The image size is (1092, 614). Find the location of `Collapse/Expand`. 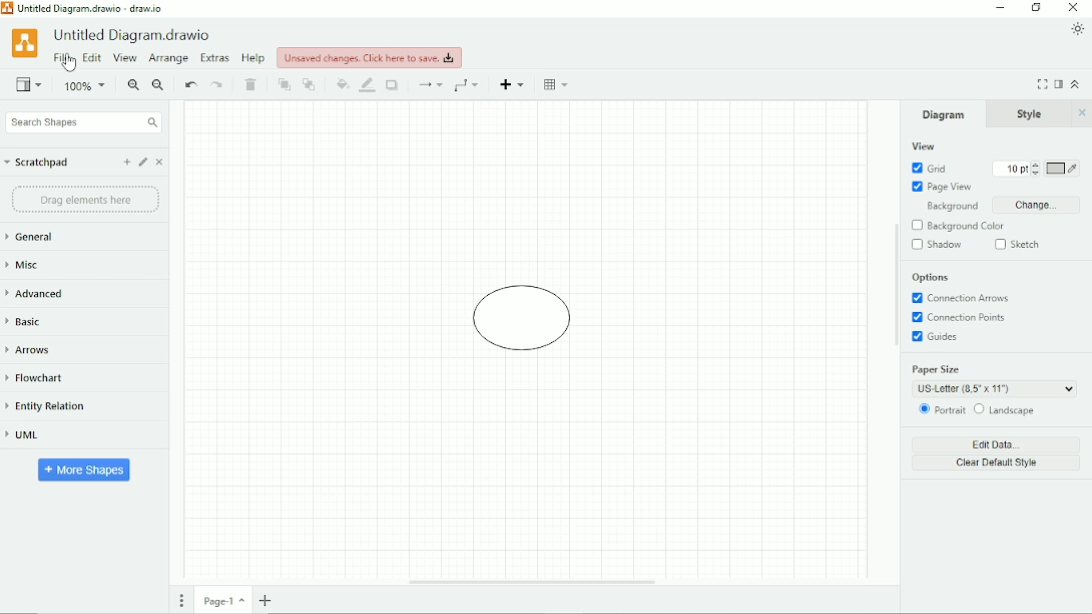

Collapse/Expand is located at coordinates (1077, 84).